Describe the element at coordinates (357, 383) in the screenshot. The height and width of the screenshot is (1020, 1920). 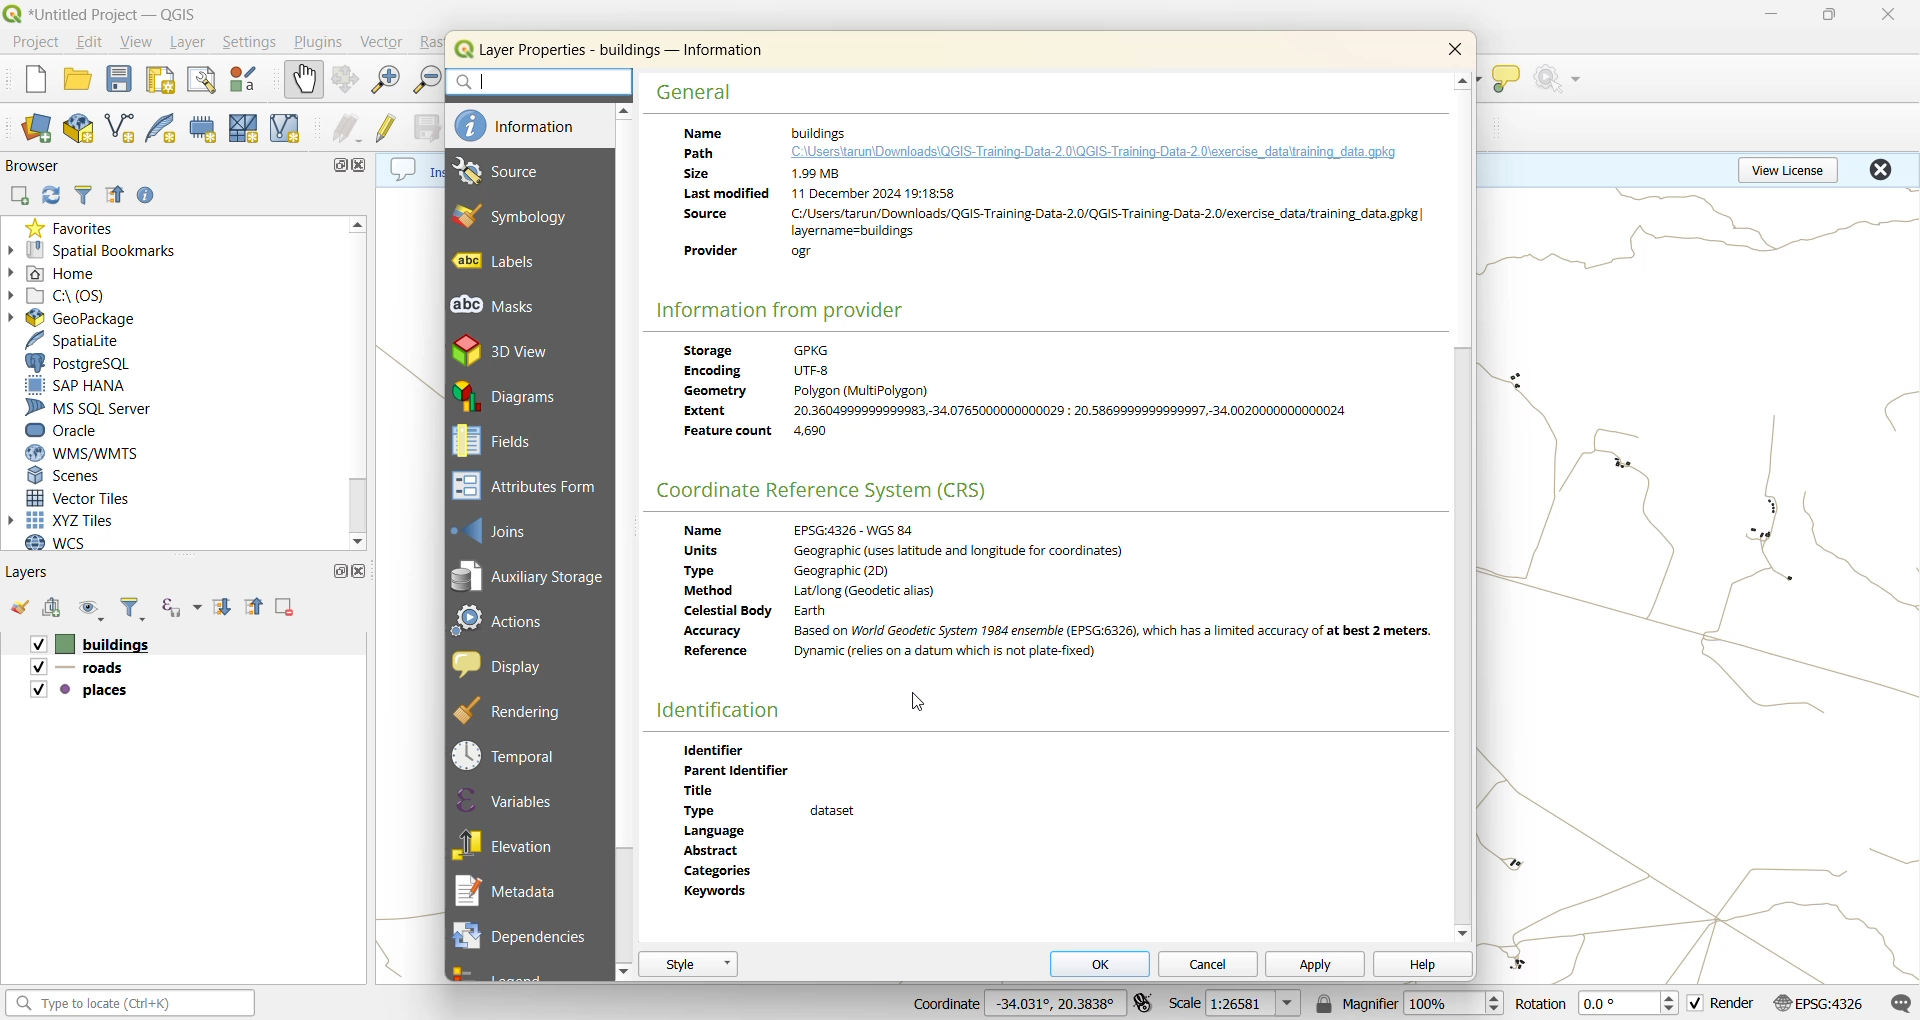
I see `scrollbar` at that location.